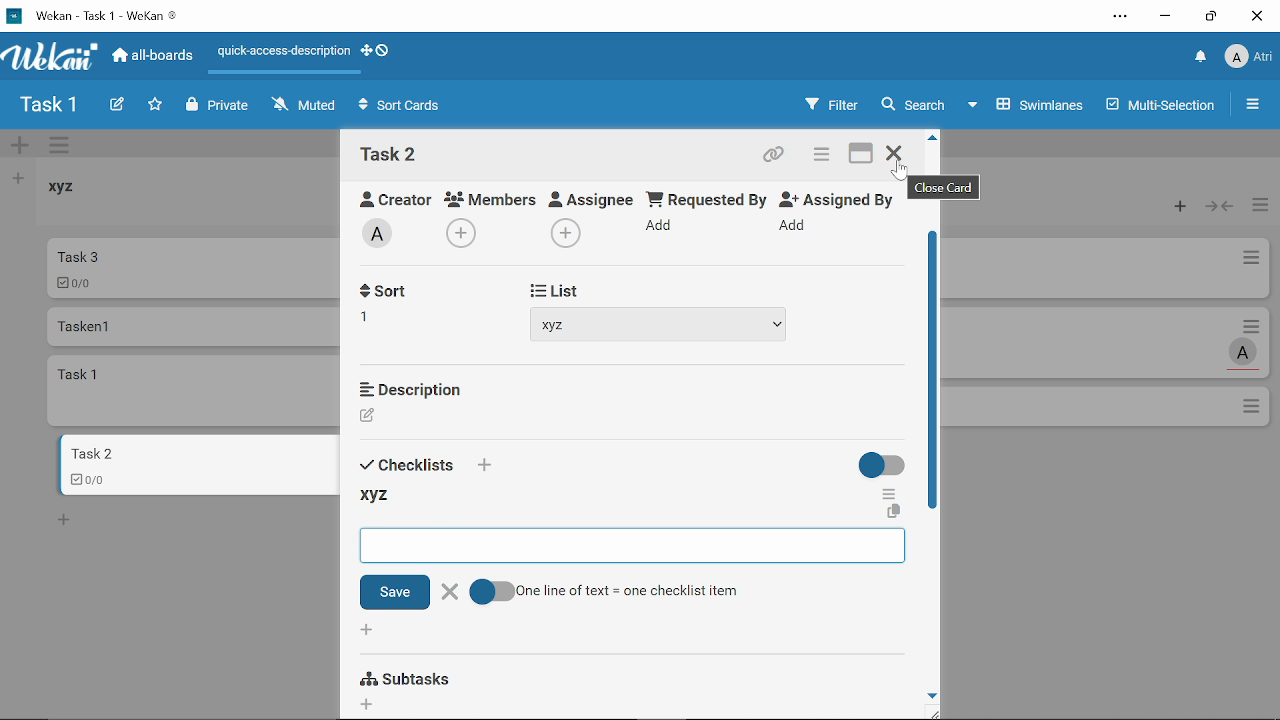  Describe the element at coordinates (381, 498) in the screenshot. I see `xyz` at that location.